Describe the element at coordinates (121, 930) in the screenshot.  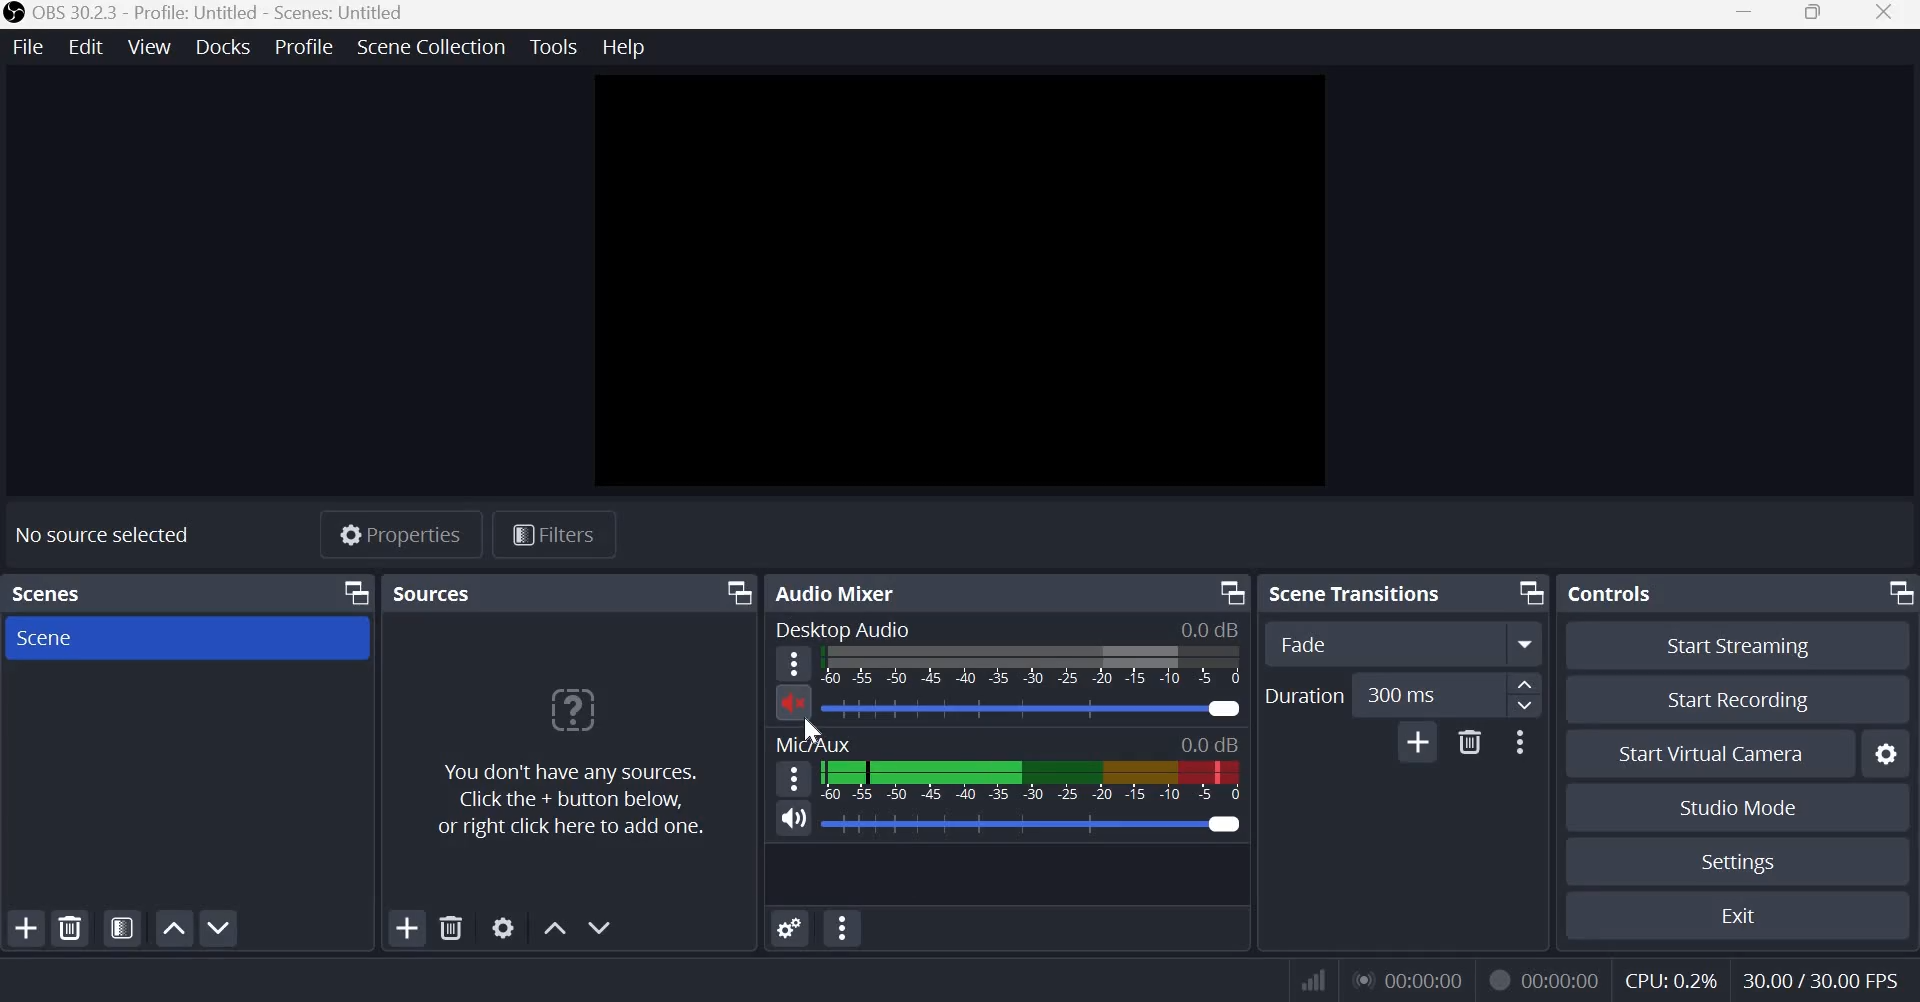
I see `Open scene filters` at that location.